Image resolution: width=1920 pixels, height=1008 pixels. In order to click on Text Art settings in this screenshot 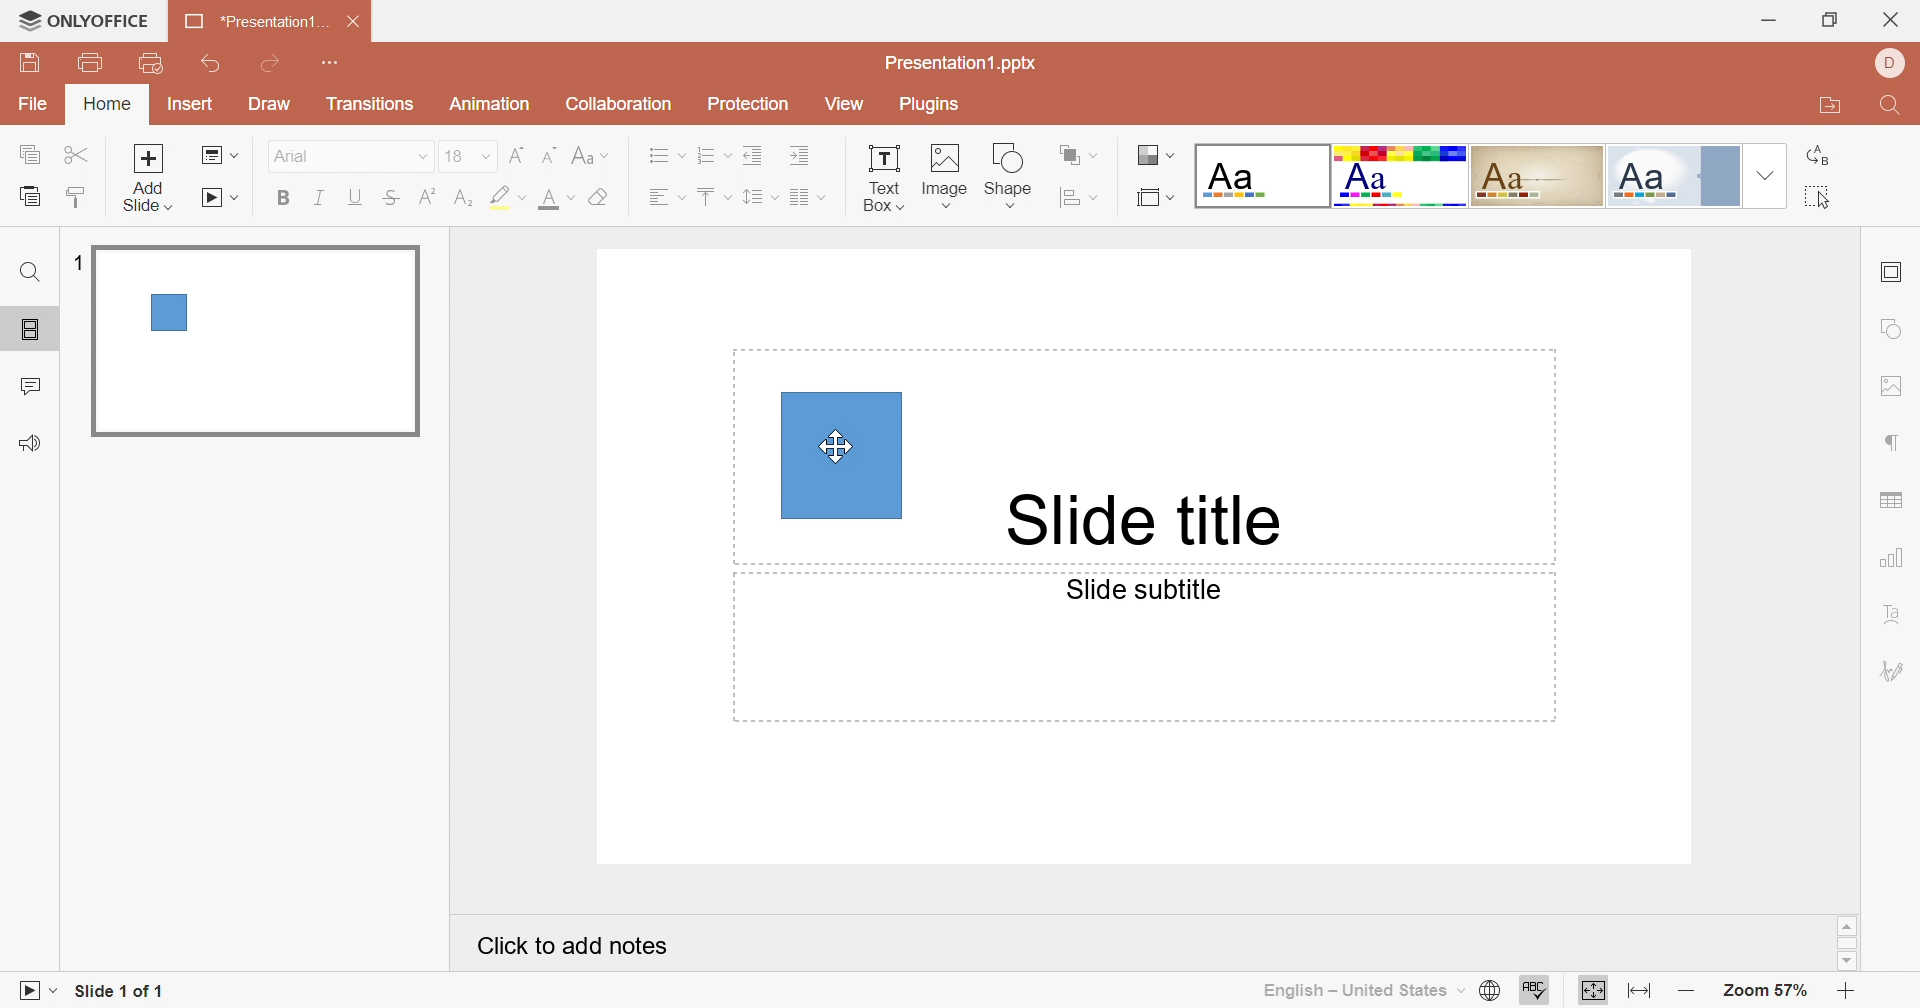, I will do `click(1899, 615)`.